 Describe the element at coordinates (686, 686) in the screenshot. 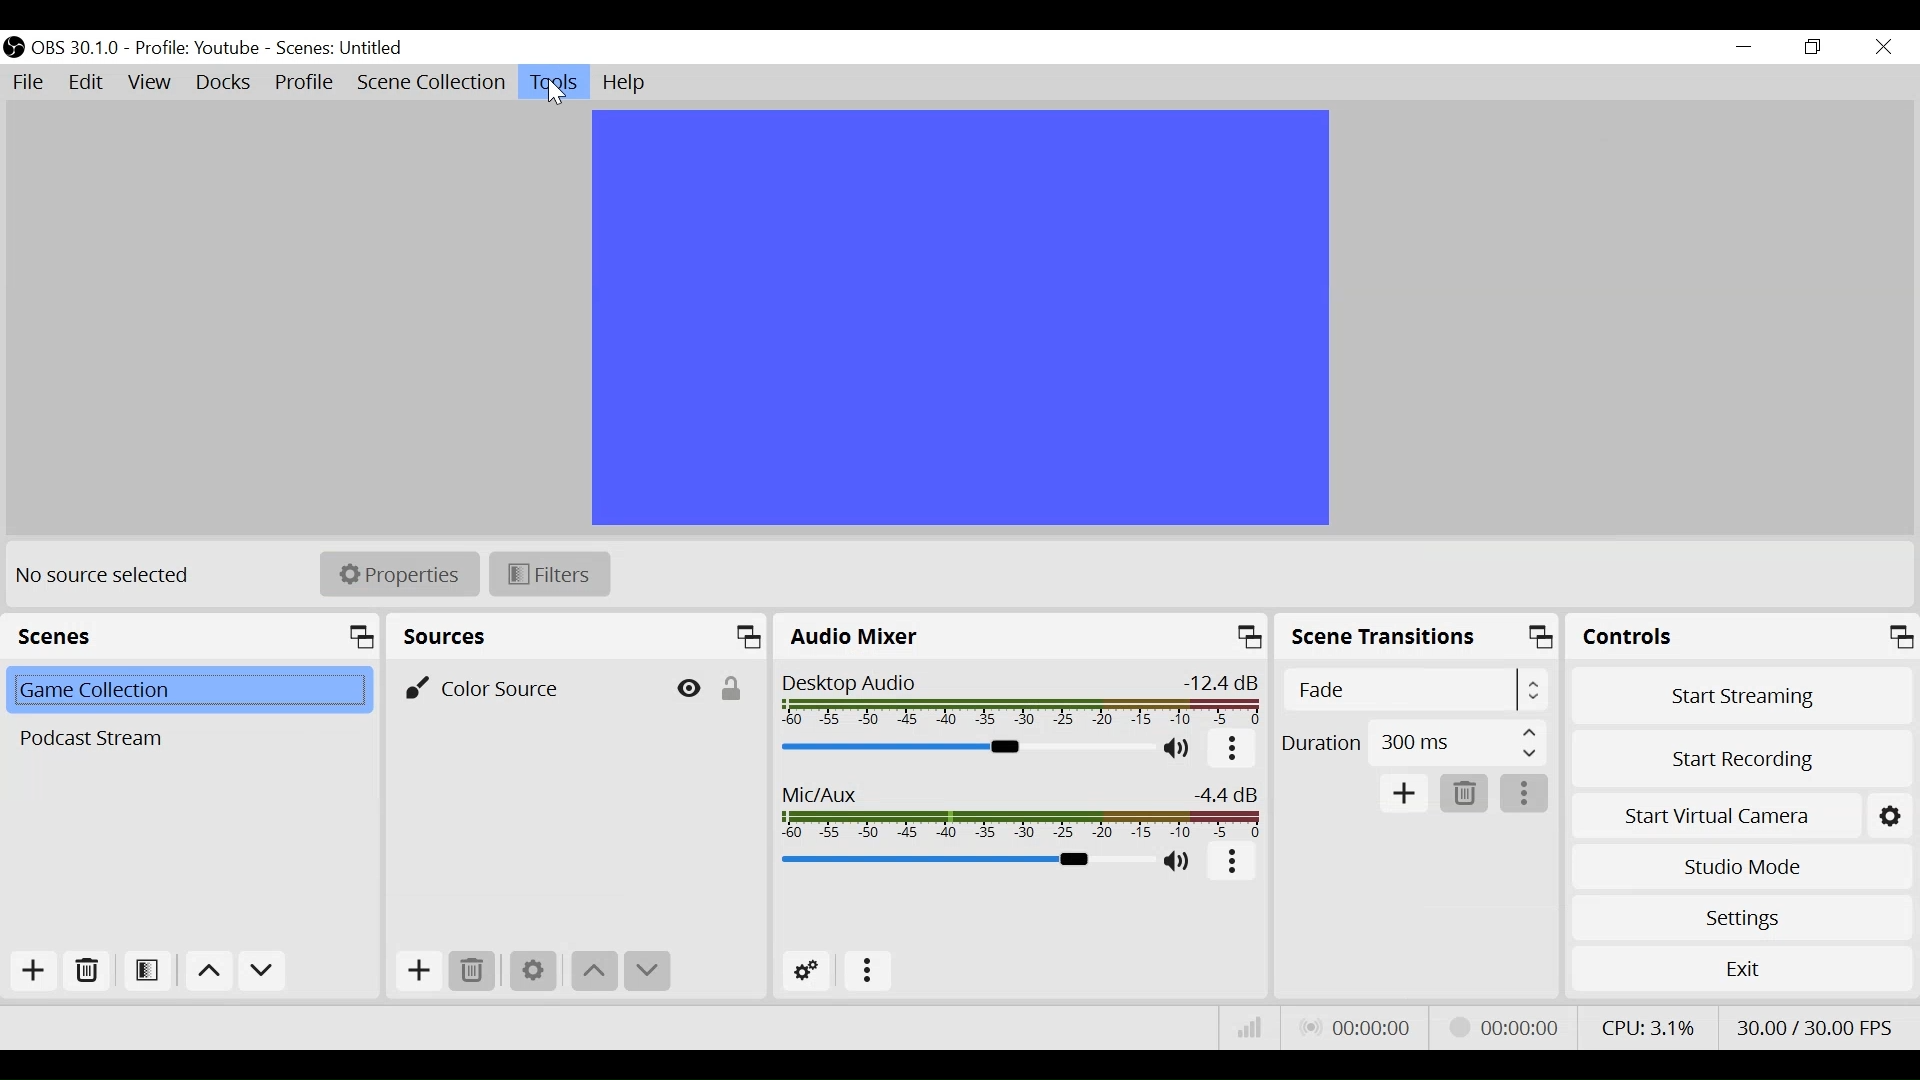

I see `Hide/Display` at that location.